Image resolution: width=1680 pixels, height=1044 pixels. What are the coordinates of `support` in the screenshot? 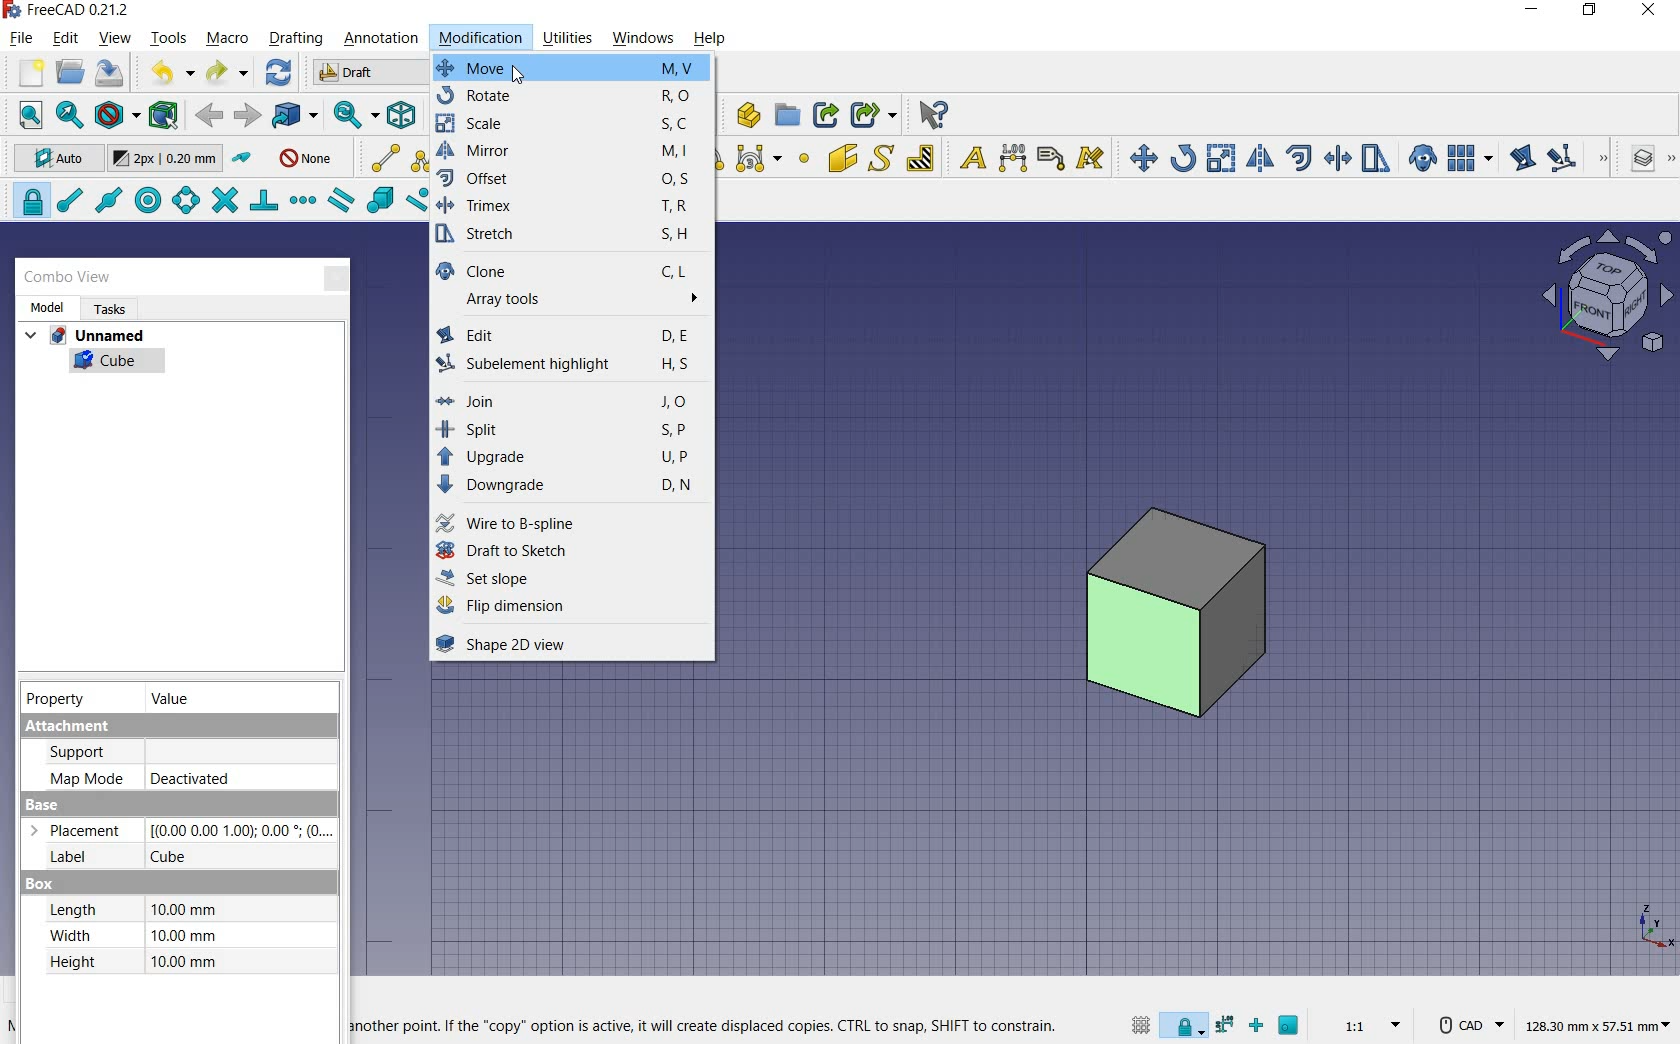 It's located at (89, 752).